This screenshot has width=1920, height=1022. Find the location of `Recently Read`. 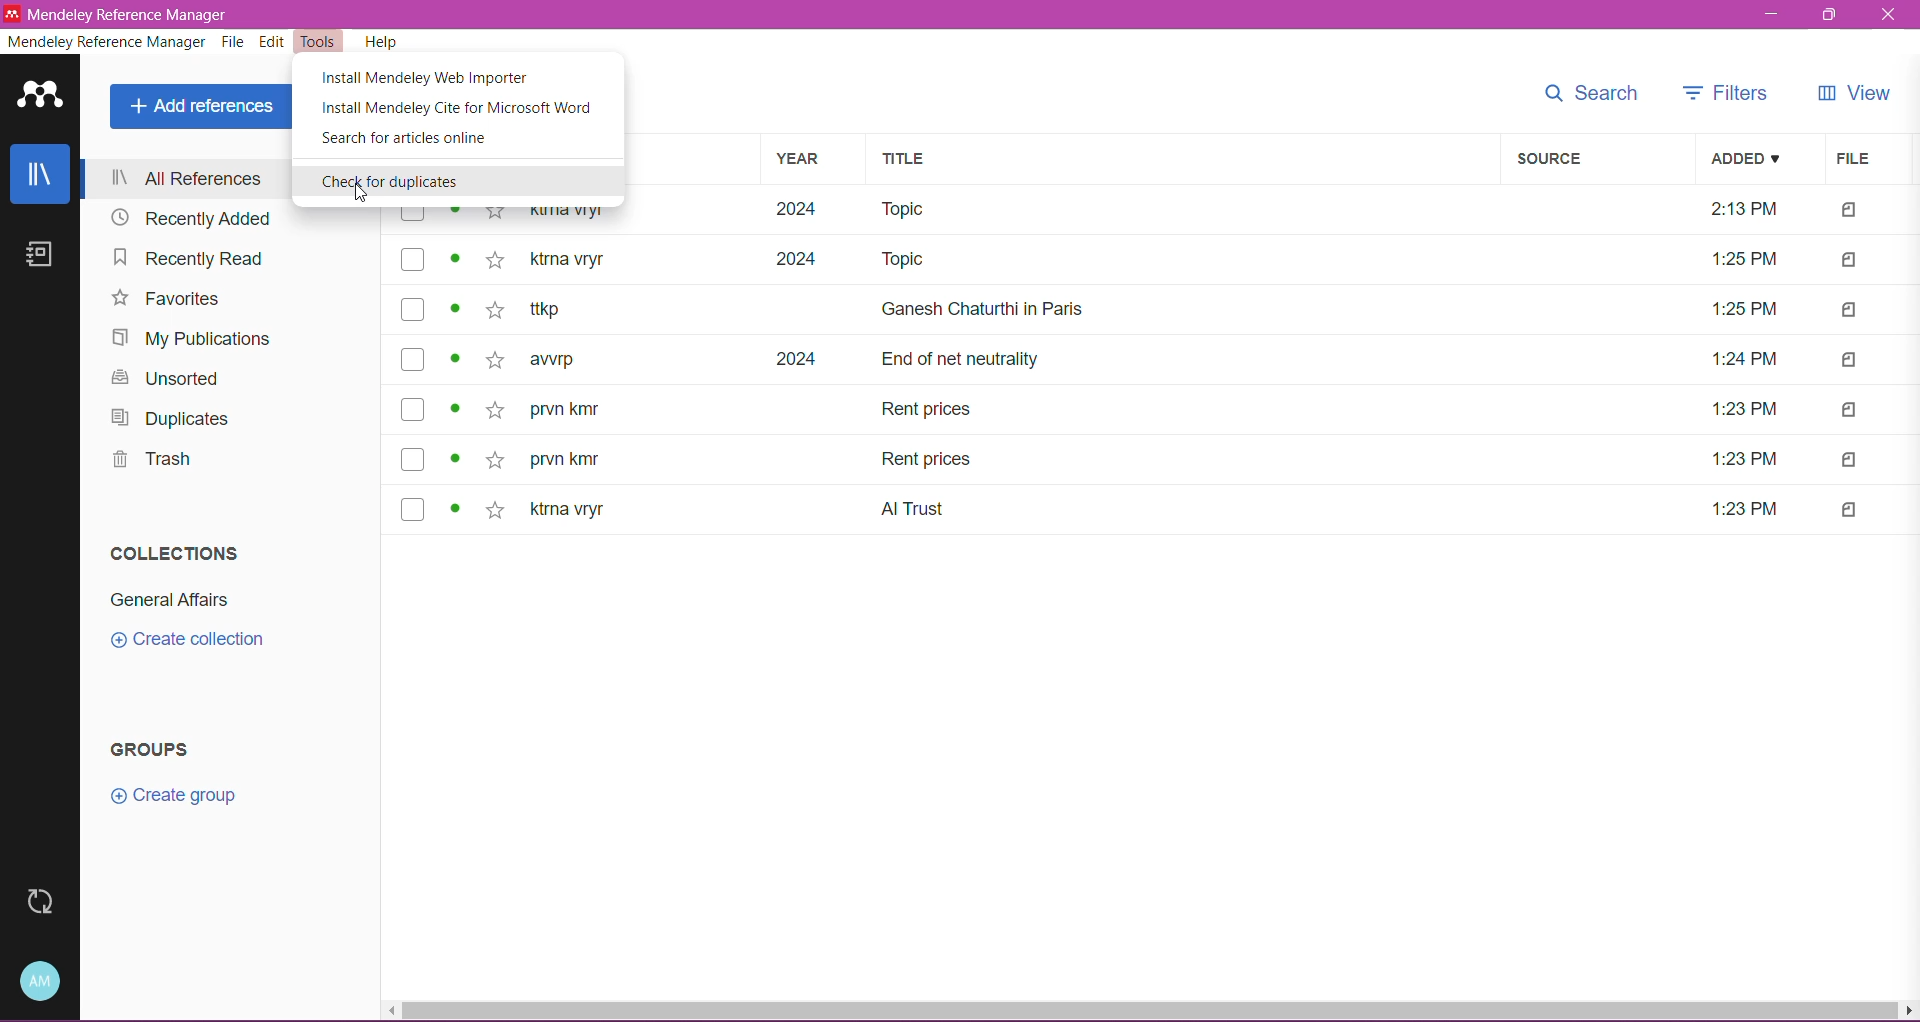

Recently Read is located at coordinates (198, 261).